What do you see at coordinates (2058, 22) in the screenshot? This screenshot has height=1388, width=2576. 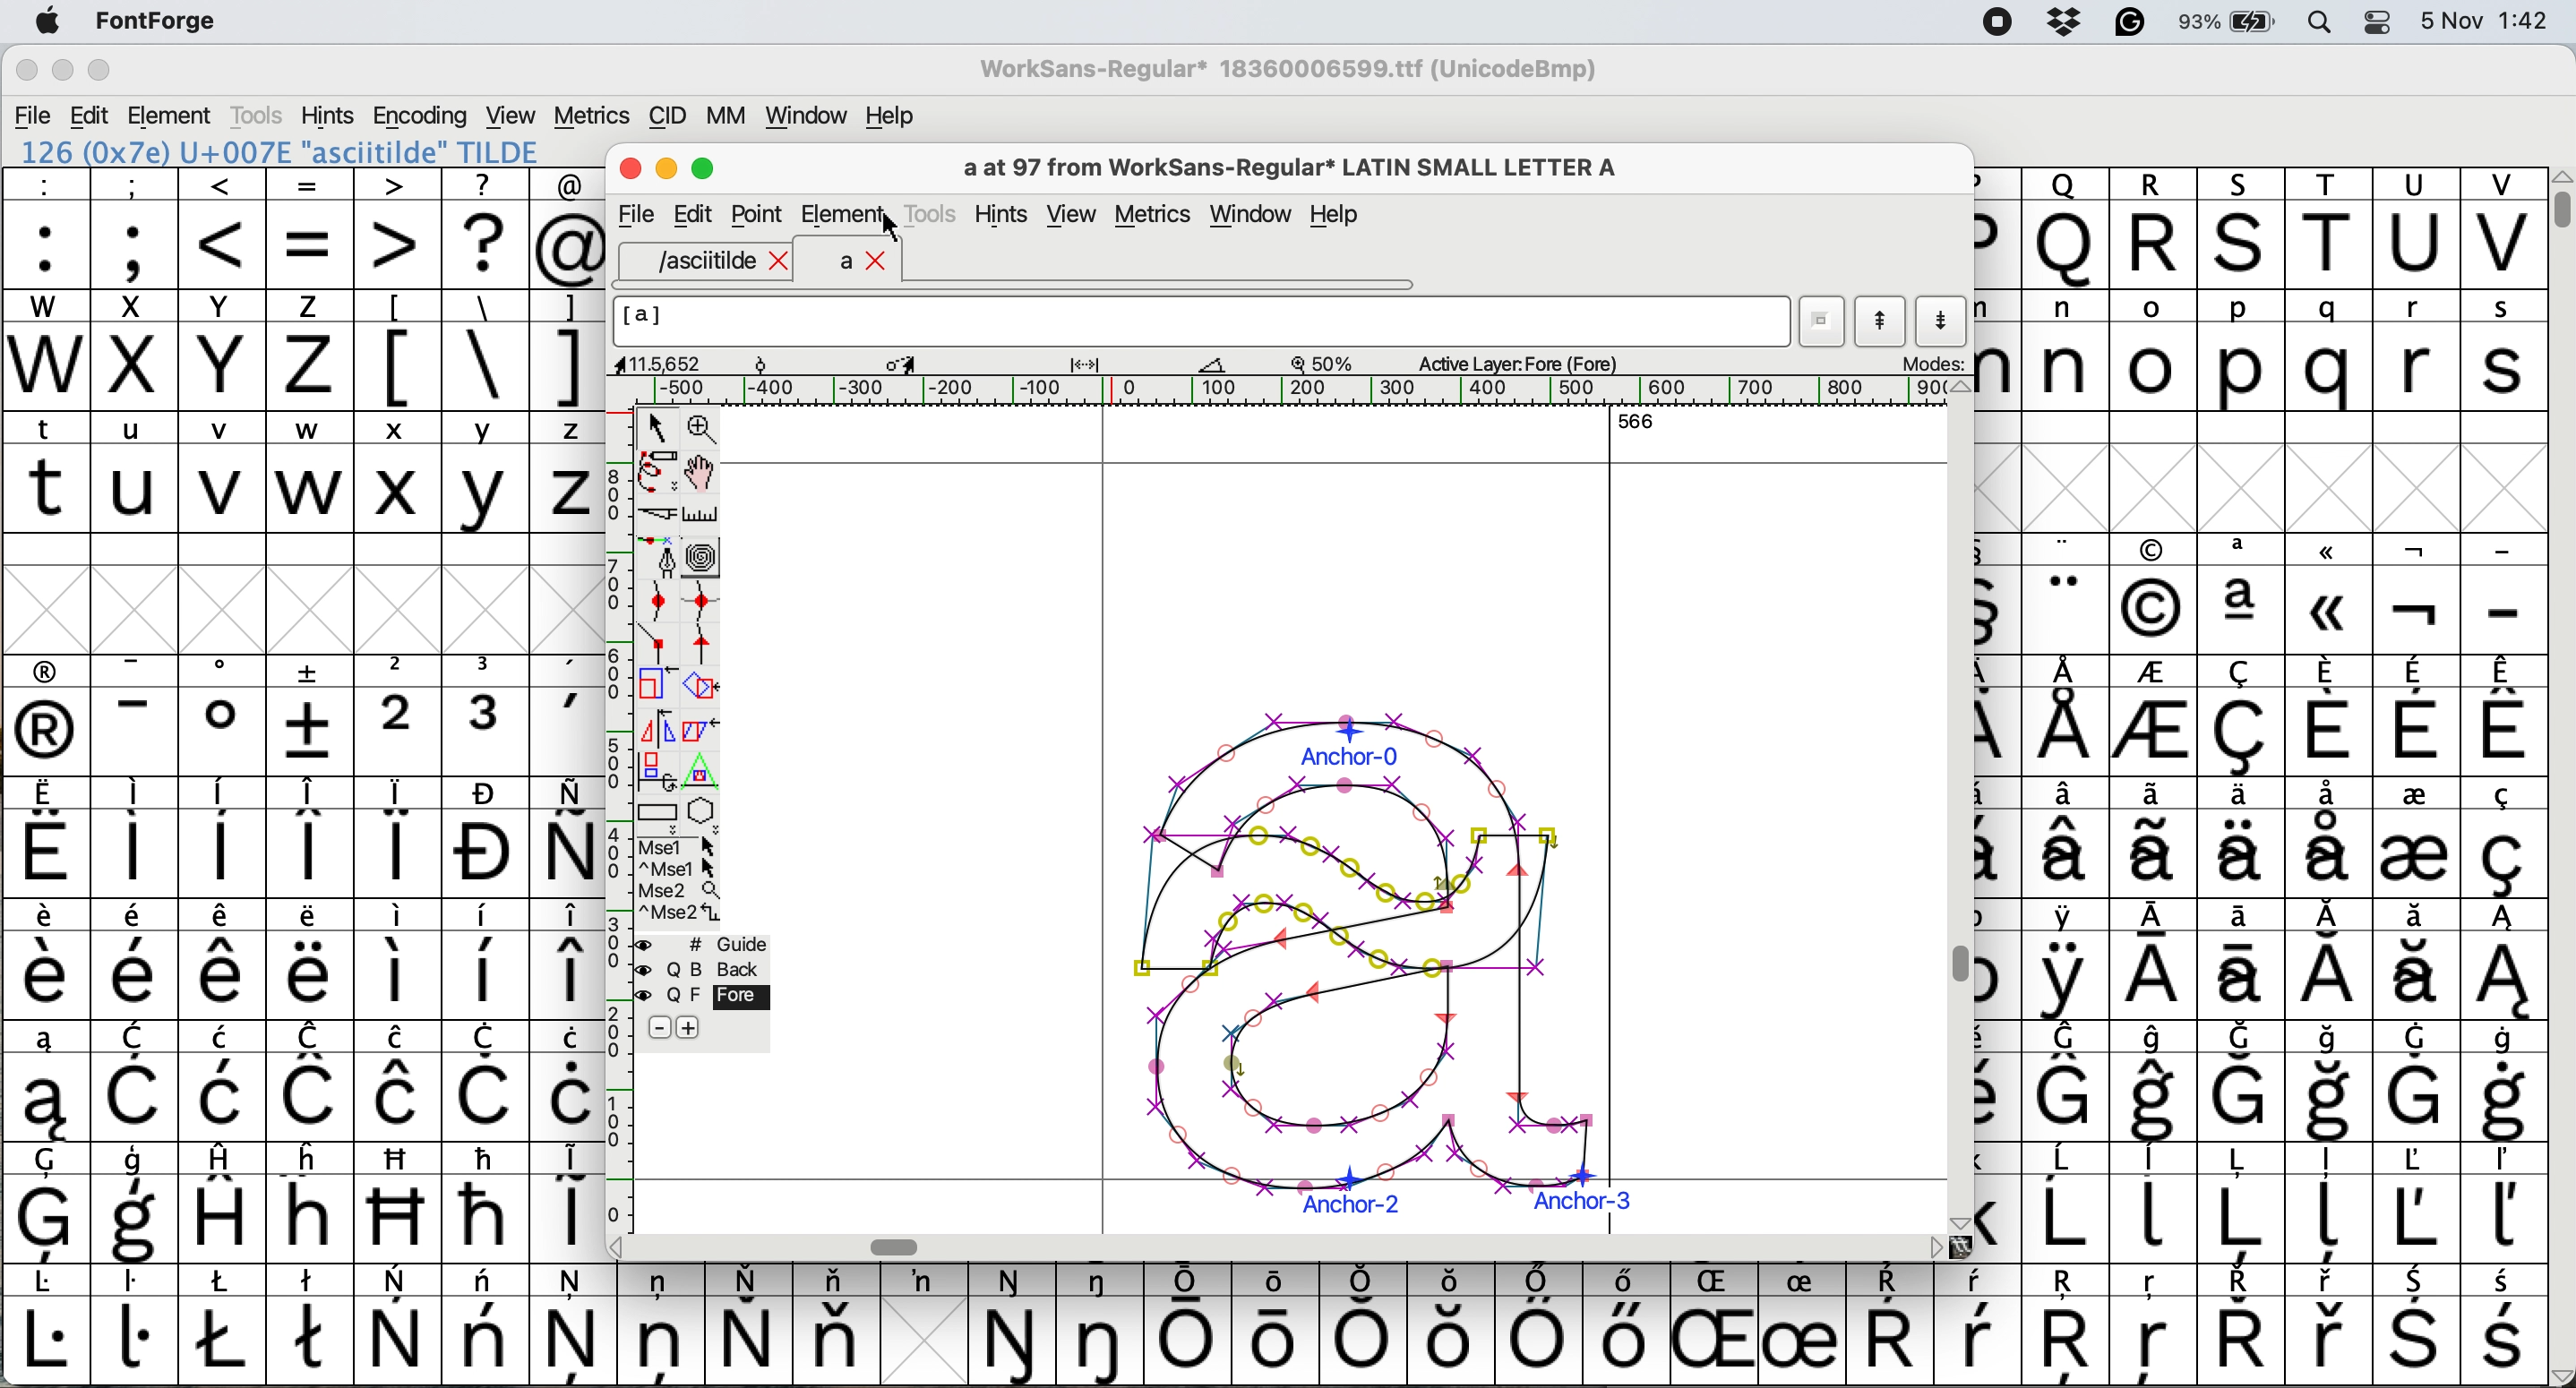 I see `dropbox` at bounding box center [2058, 22].